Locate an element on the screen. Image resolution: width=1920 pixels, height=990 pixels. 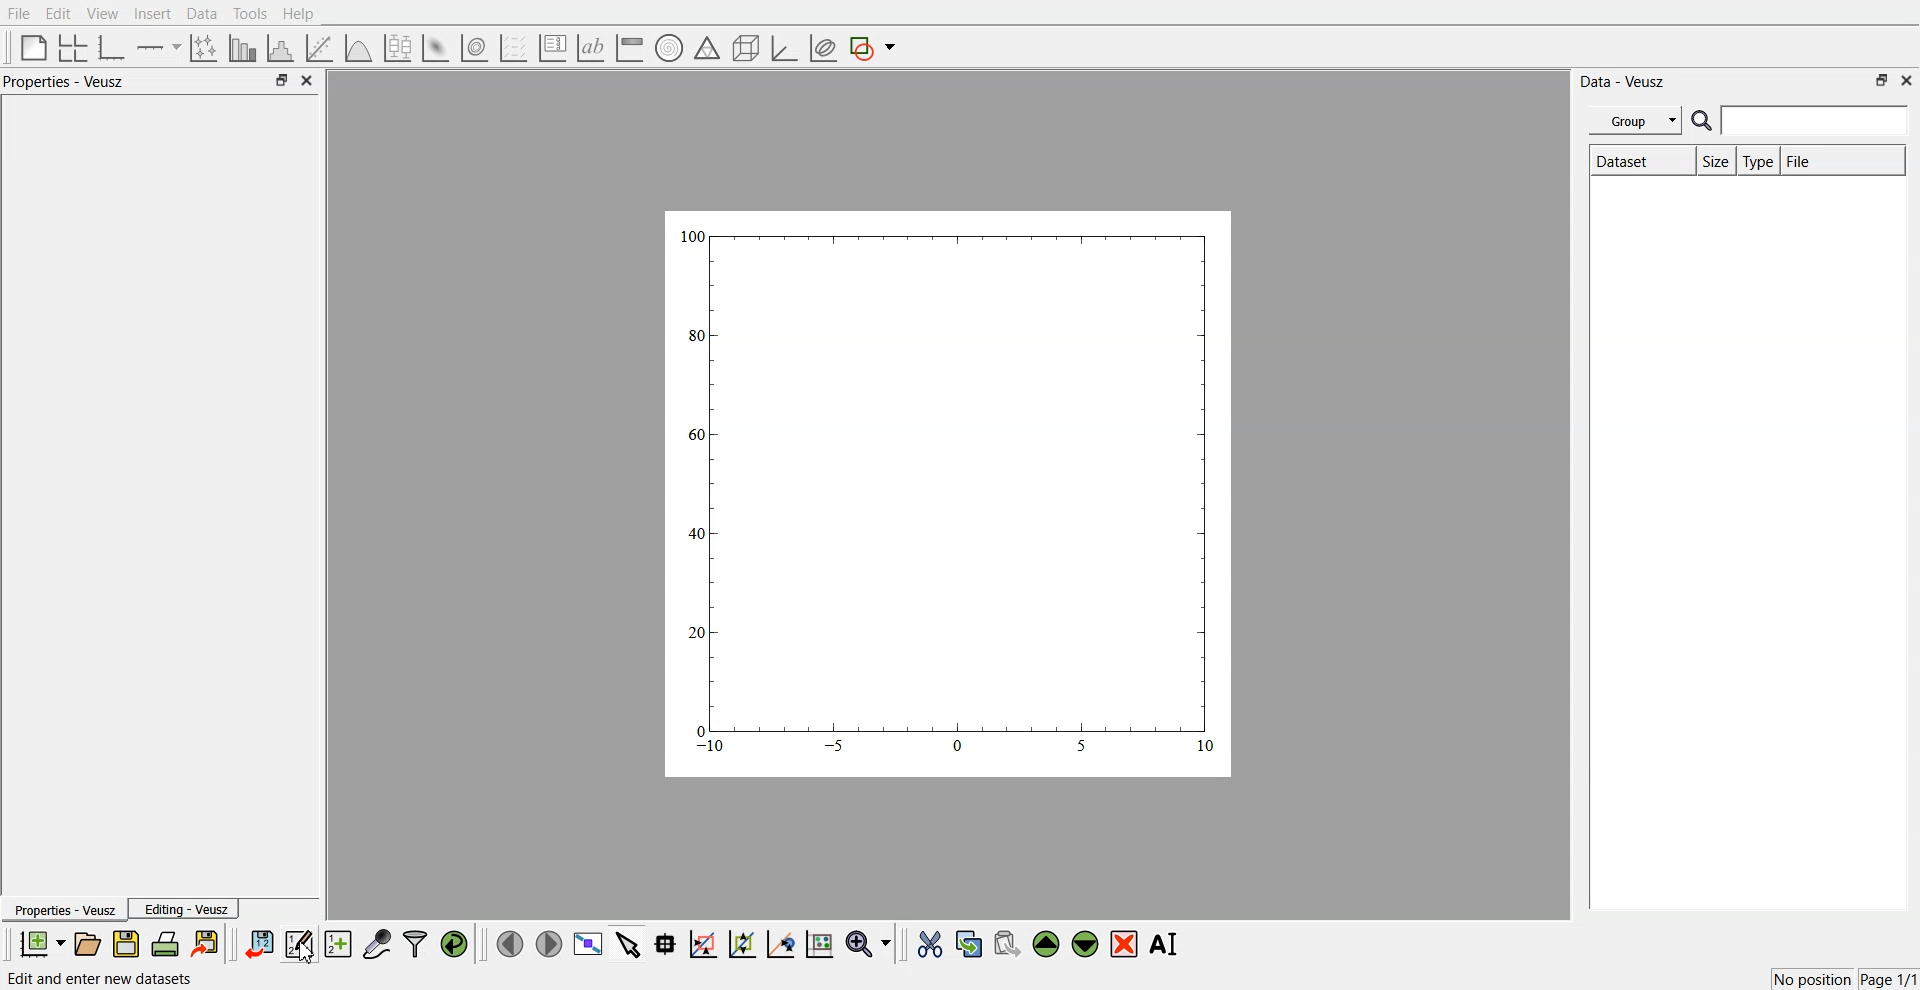
plot a boxplot is located at coordinates (396, 45).